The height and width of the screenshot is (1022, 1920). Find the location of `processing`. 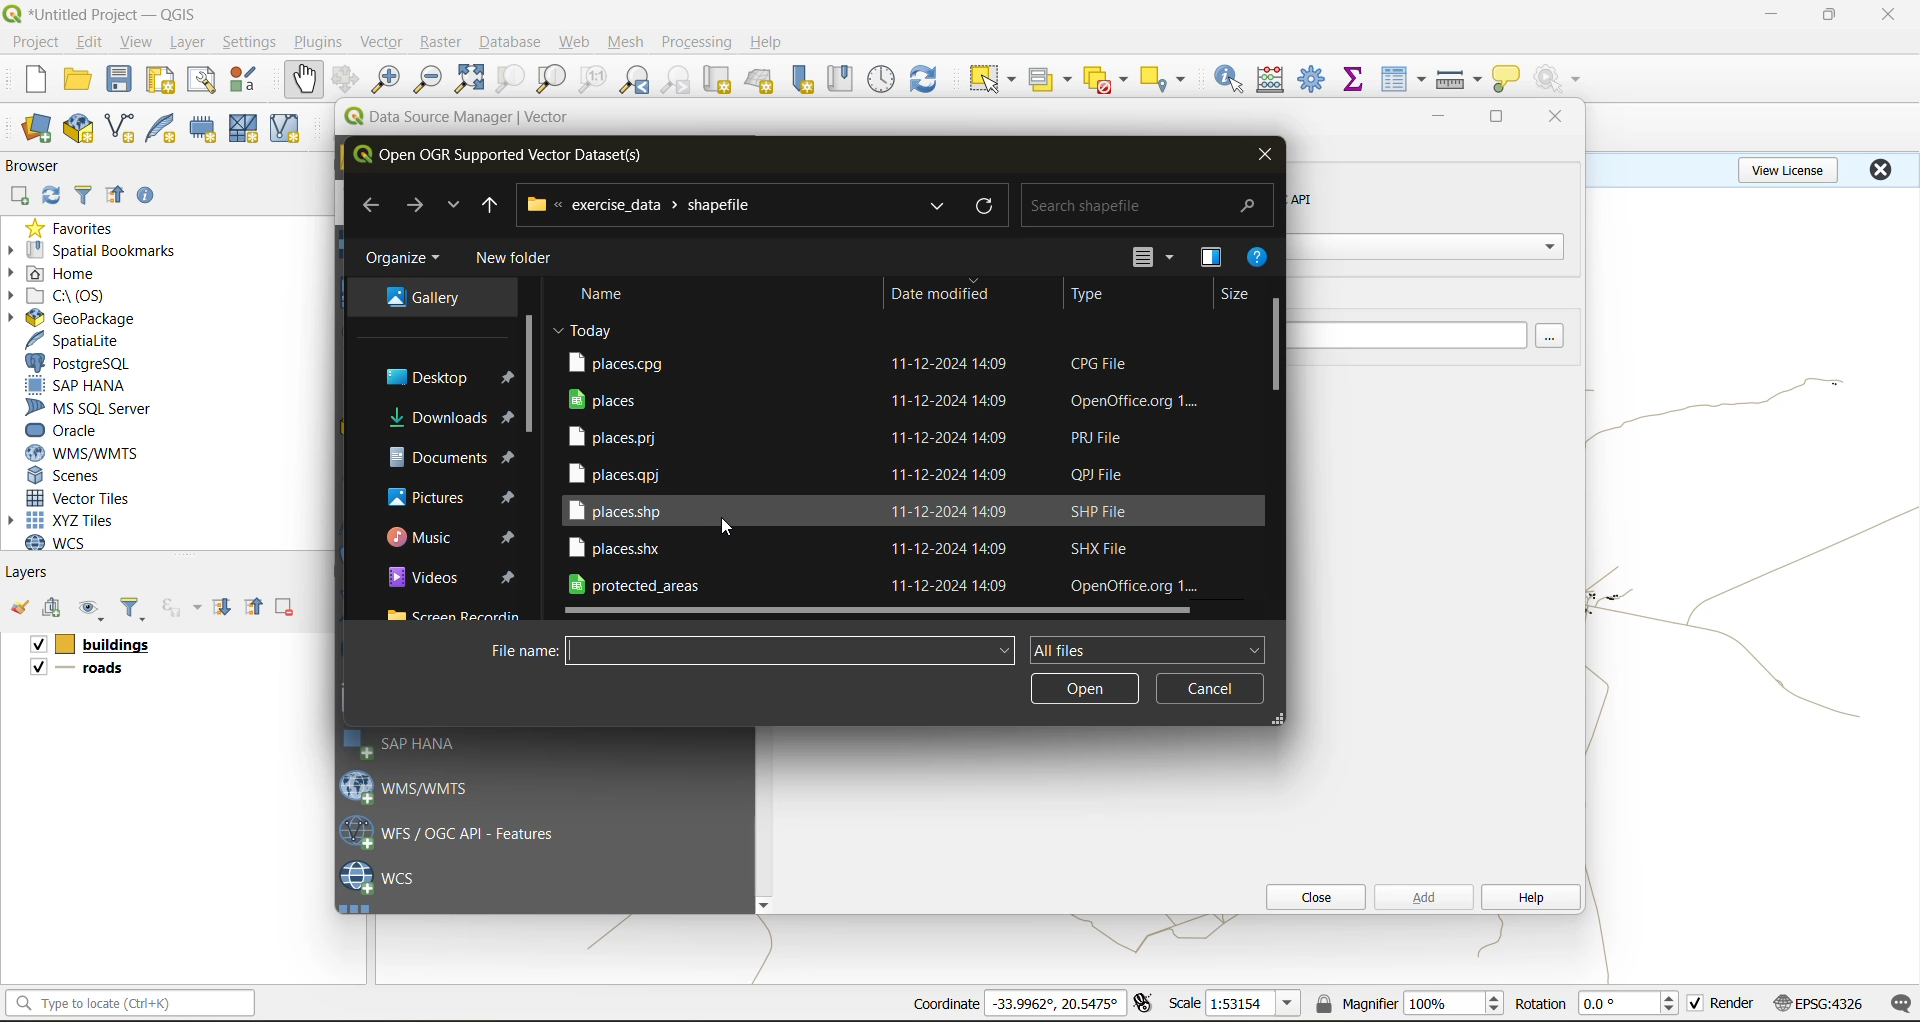

processing is located at coordinates (697, 43).